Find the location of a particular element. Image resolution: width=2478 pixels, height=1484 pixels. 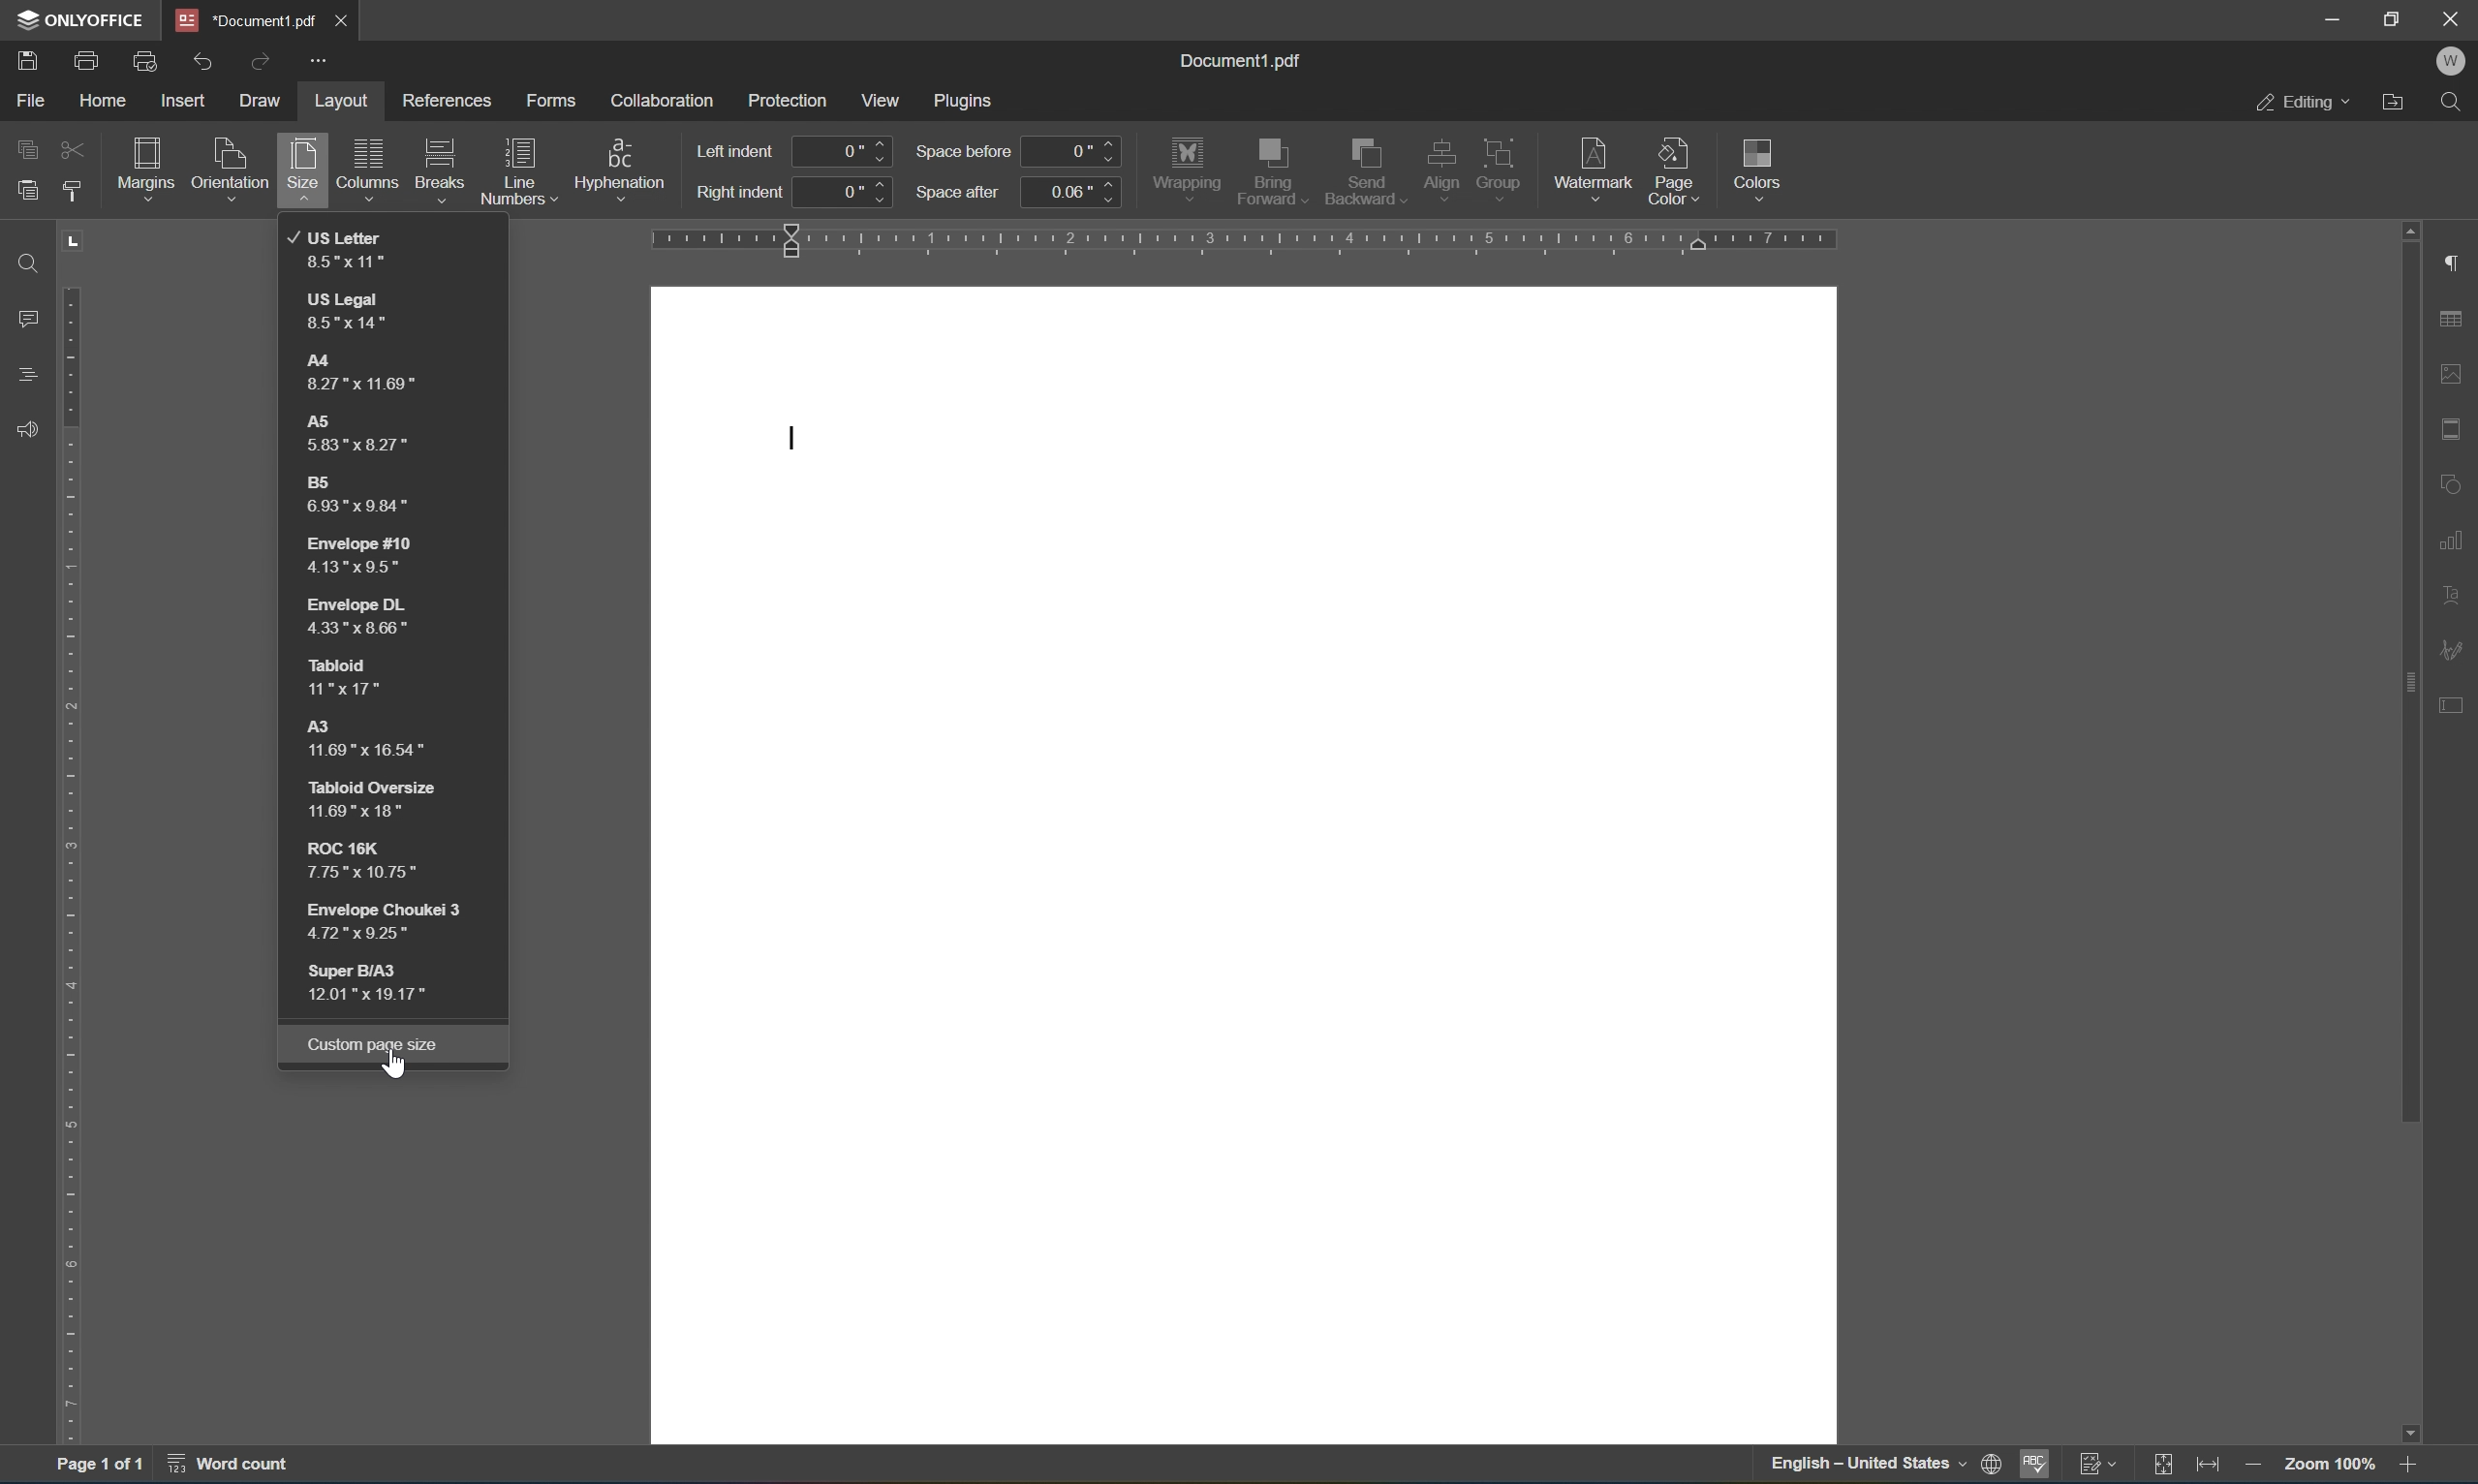

margins is located at coordinates (144, 164).